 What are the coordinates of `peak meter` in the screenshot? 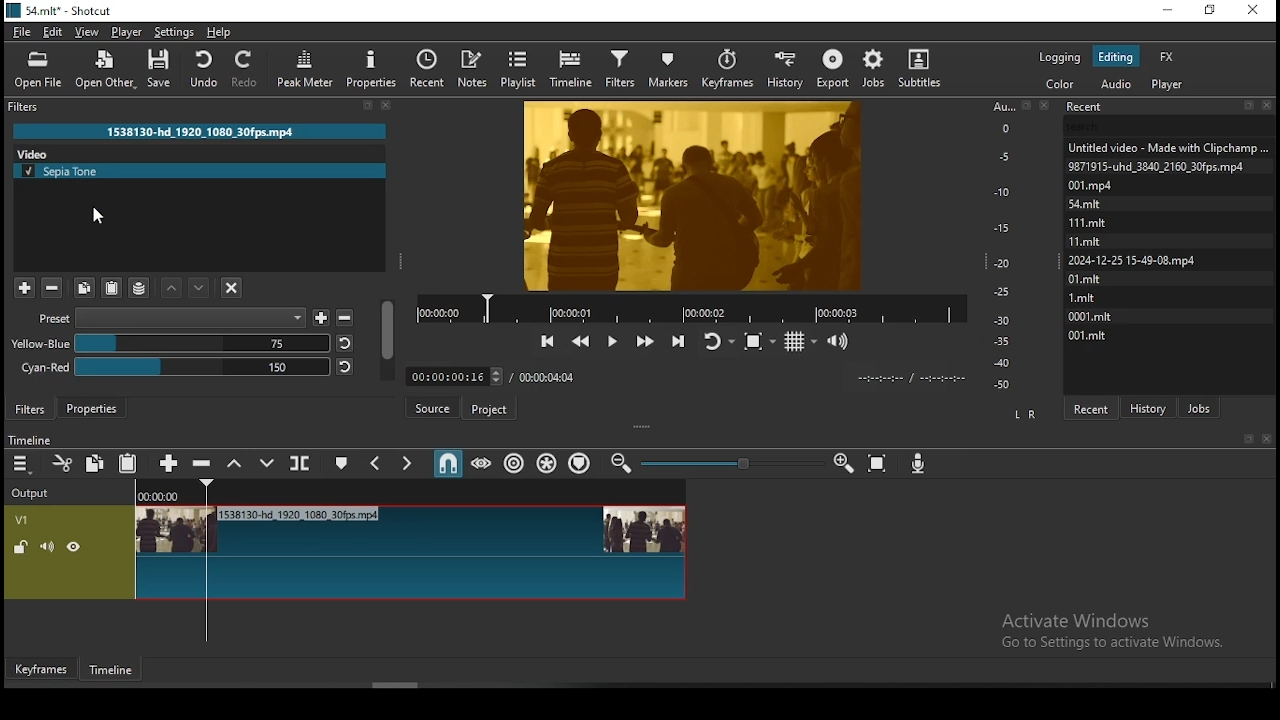 It's located at (303, 68).